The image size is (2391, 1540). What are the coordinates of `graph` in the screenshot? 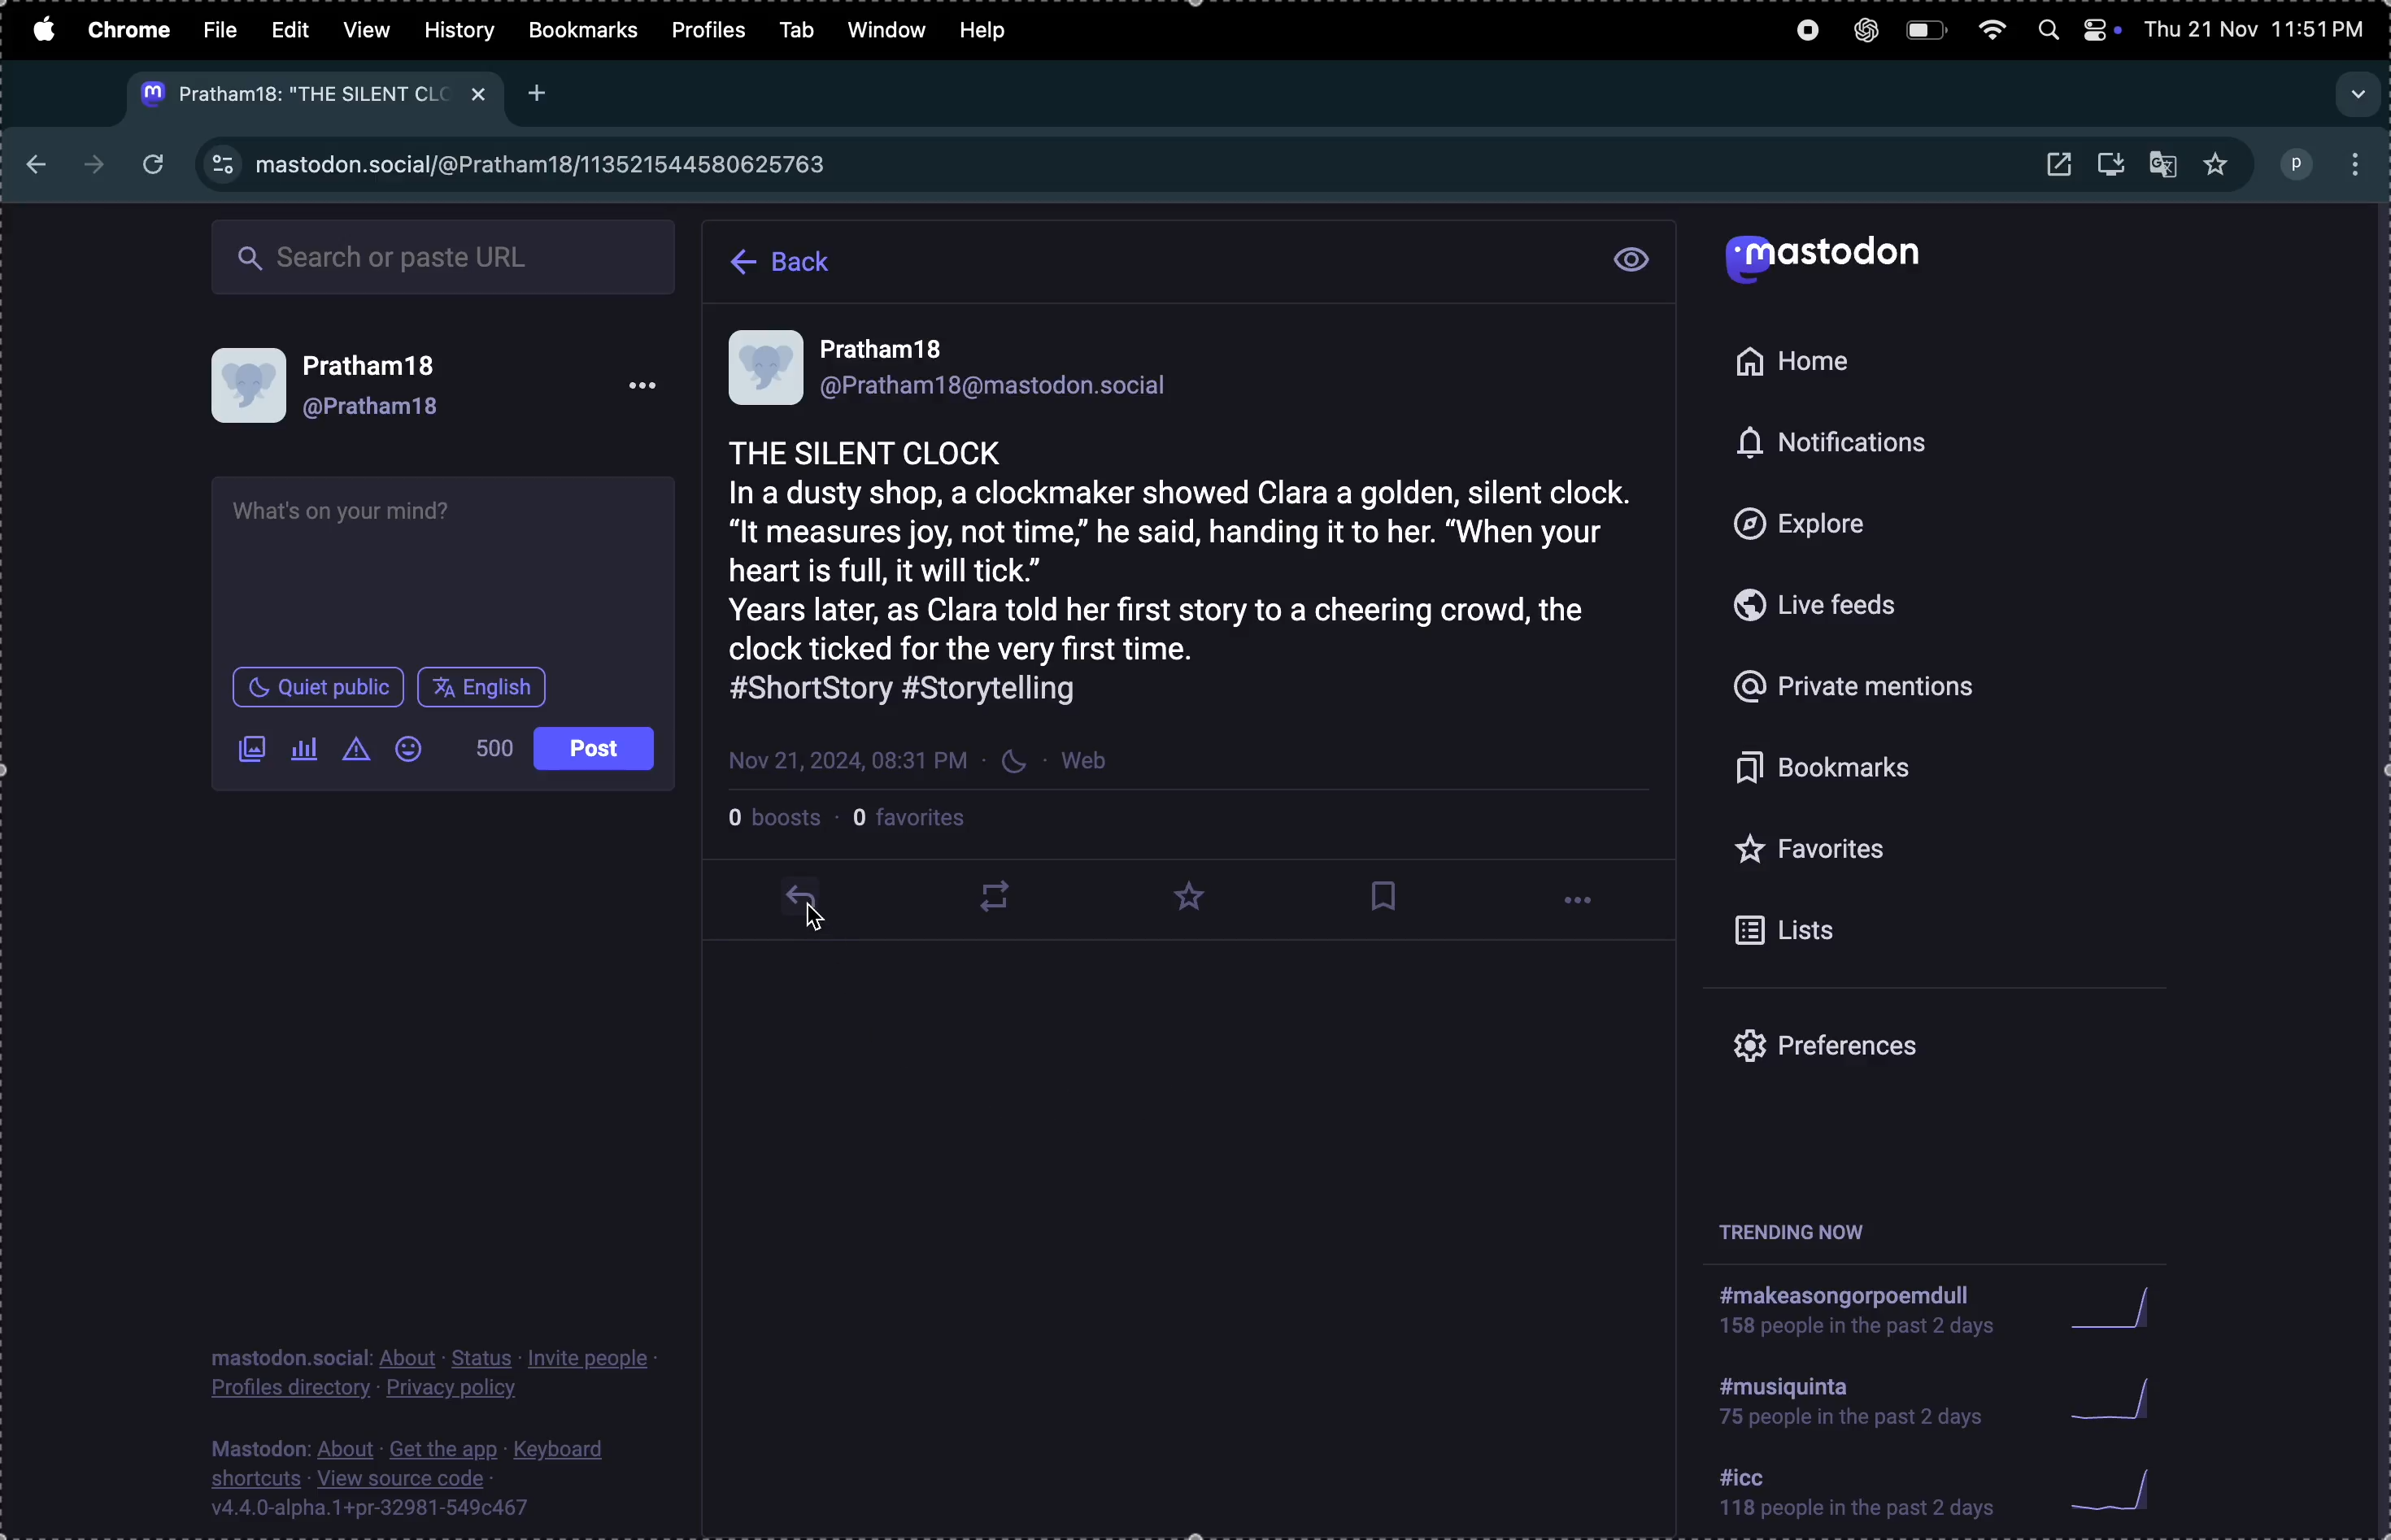 It's located at (2124, 1490).